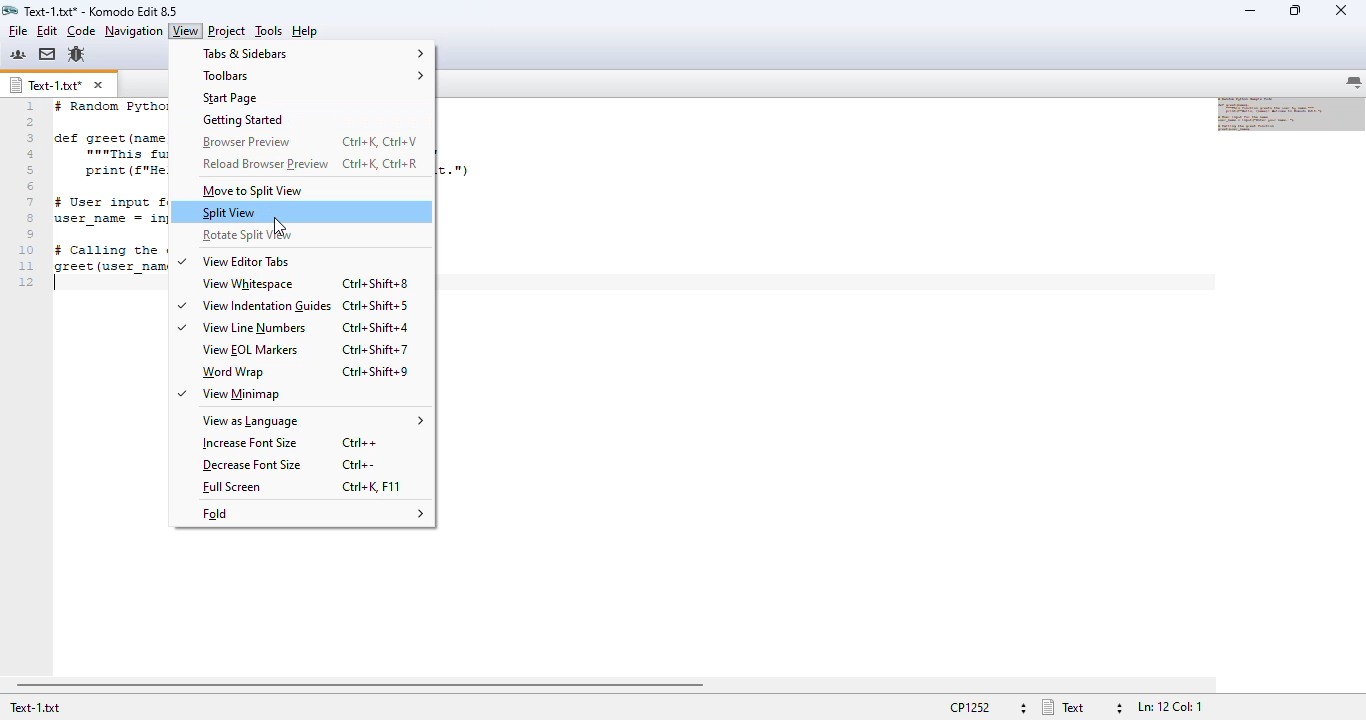 The width and height of the screenshot is (1366, 720). I want to click on view EOL markers, so click(249, 350).